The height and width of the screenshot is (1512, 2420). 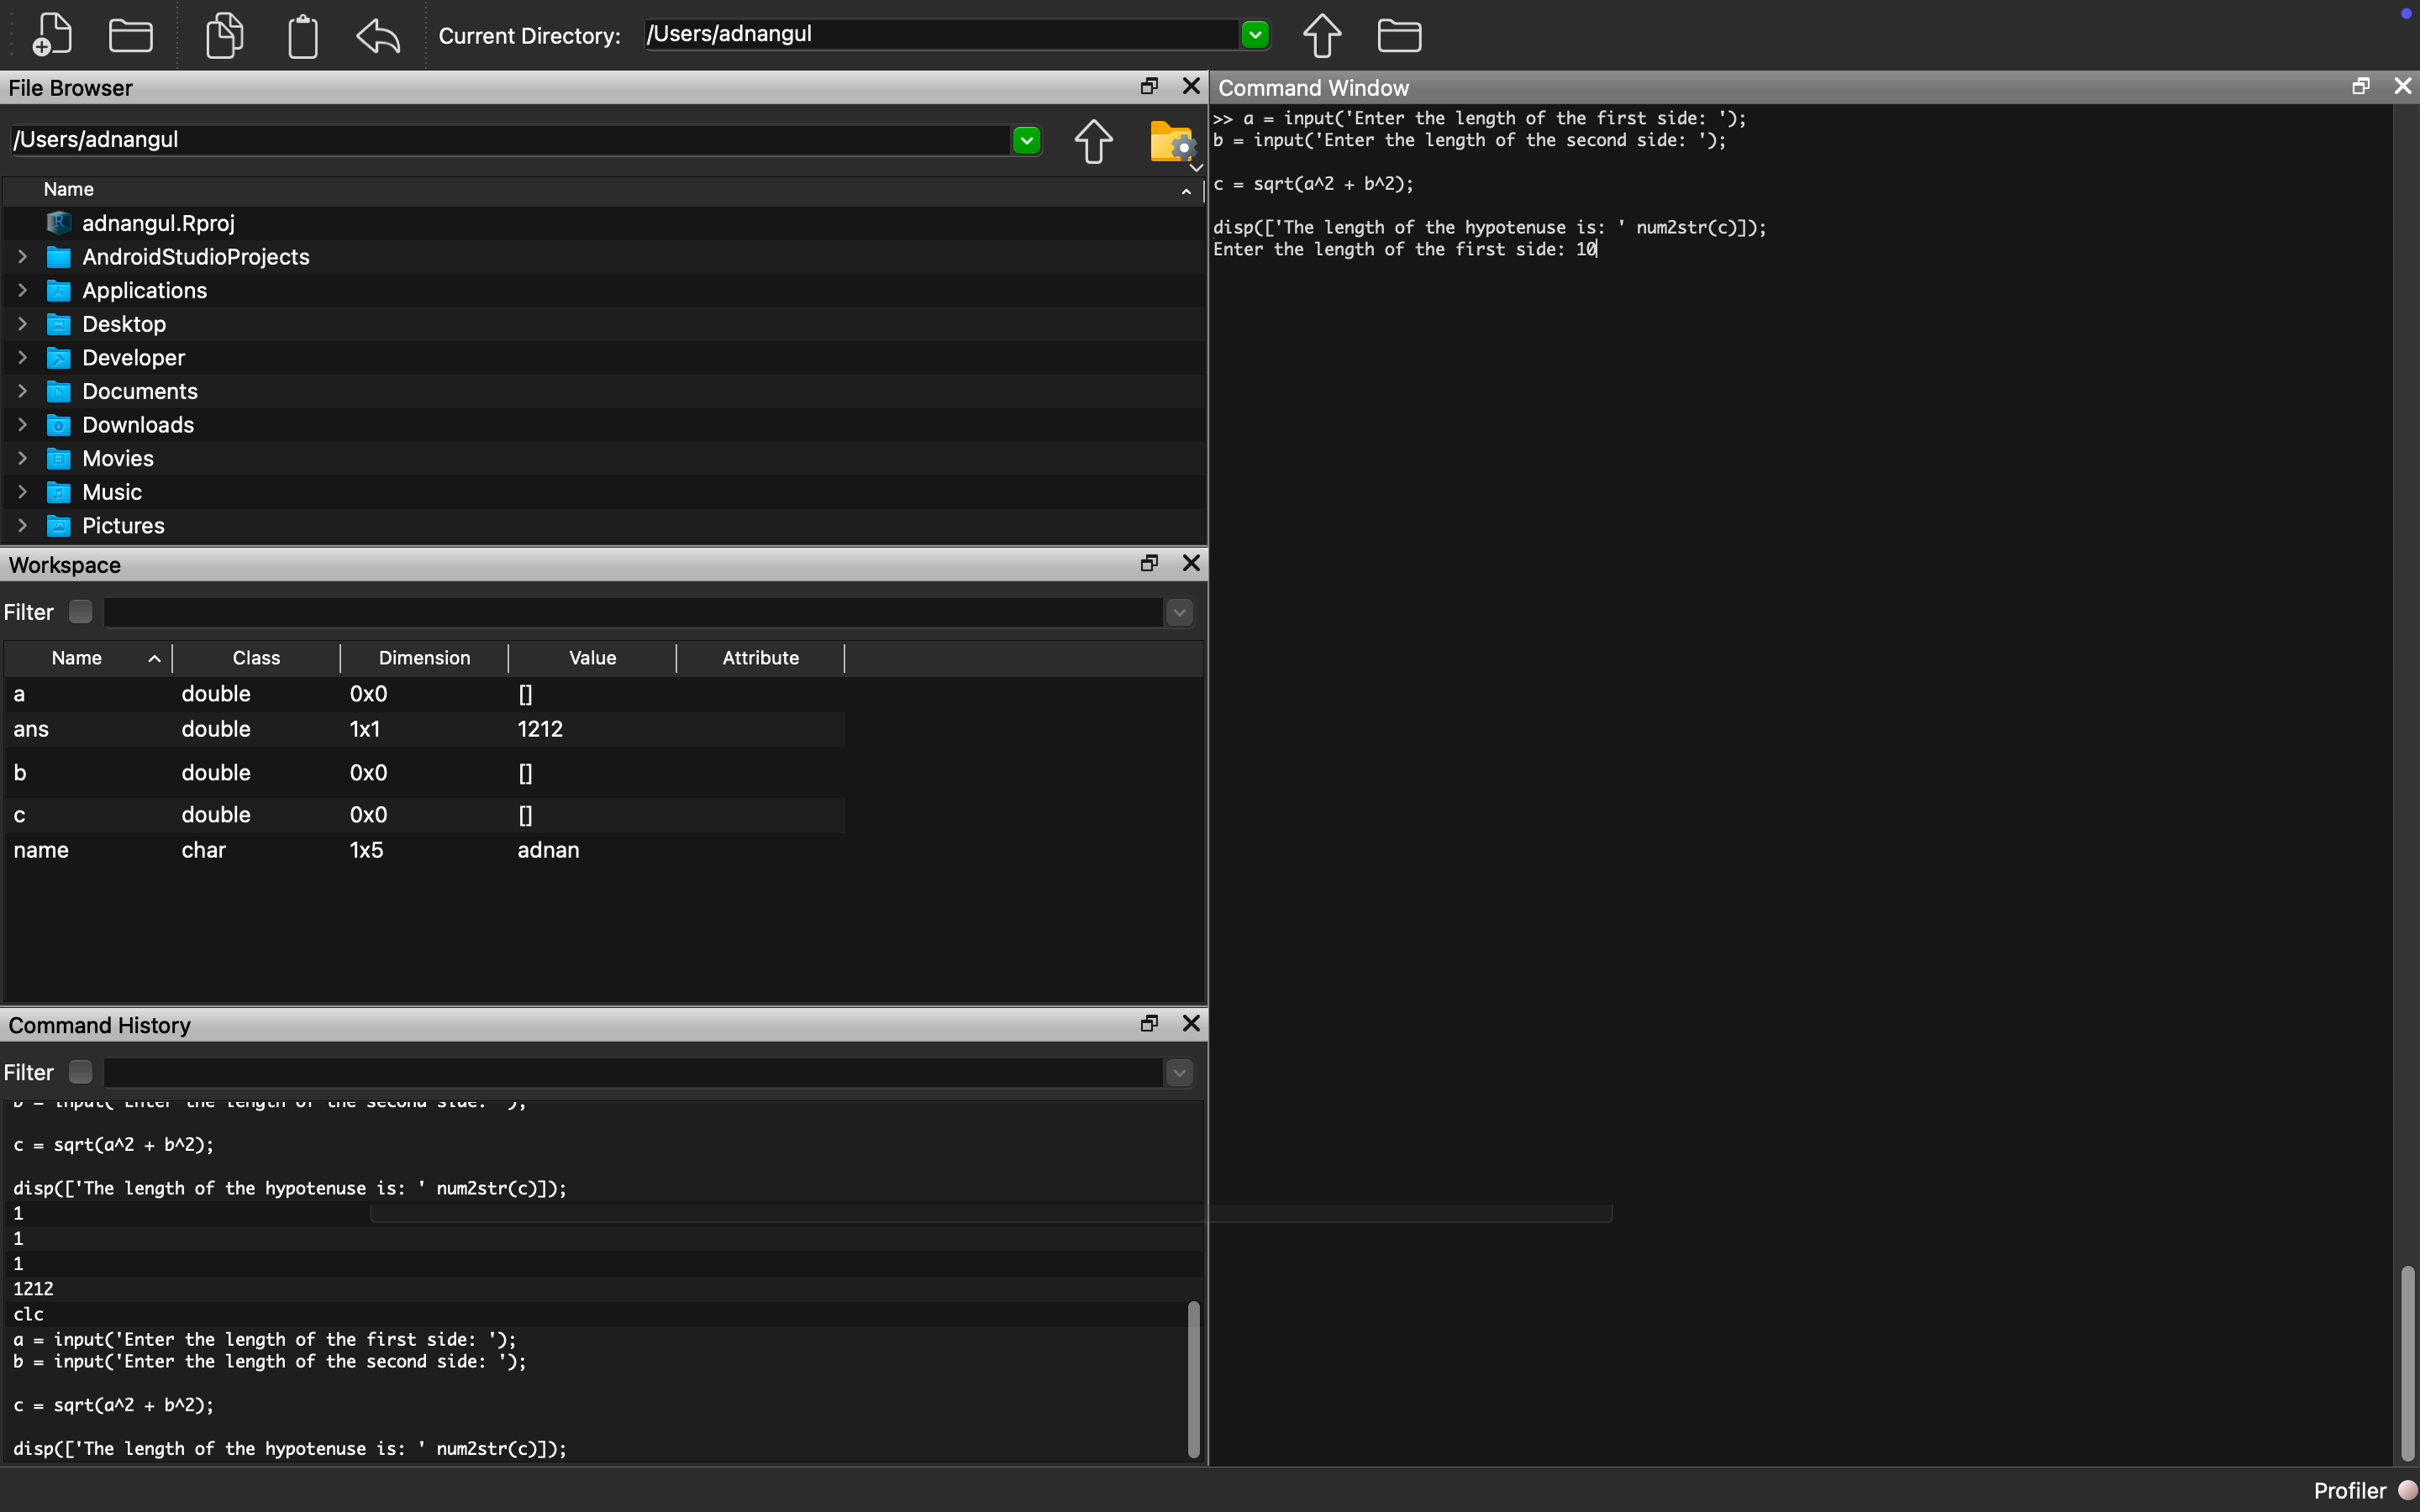 I want to click on c, so click(x=25, y=816).